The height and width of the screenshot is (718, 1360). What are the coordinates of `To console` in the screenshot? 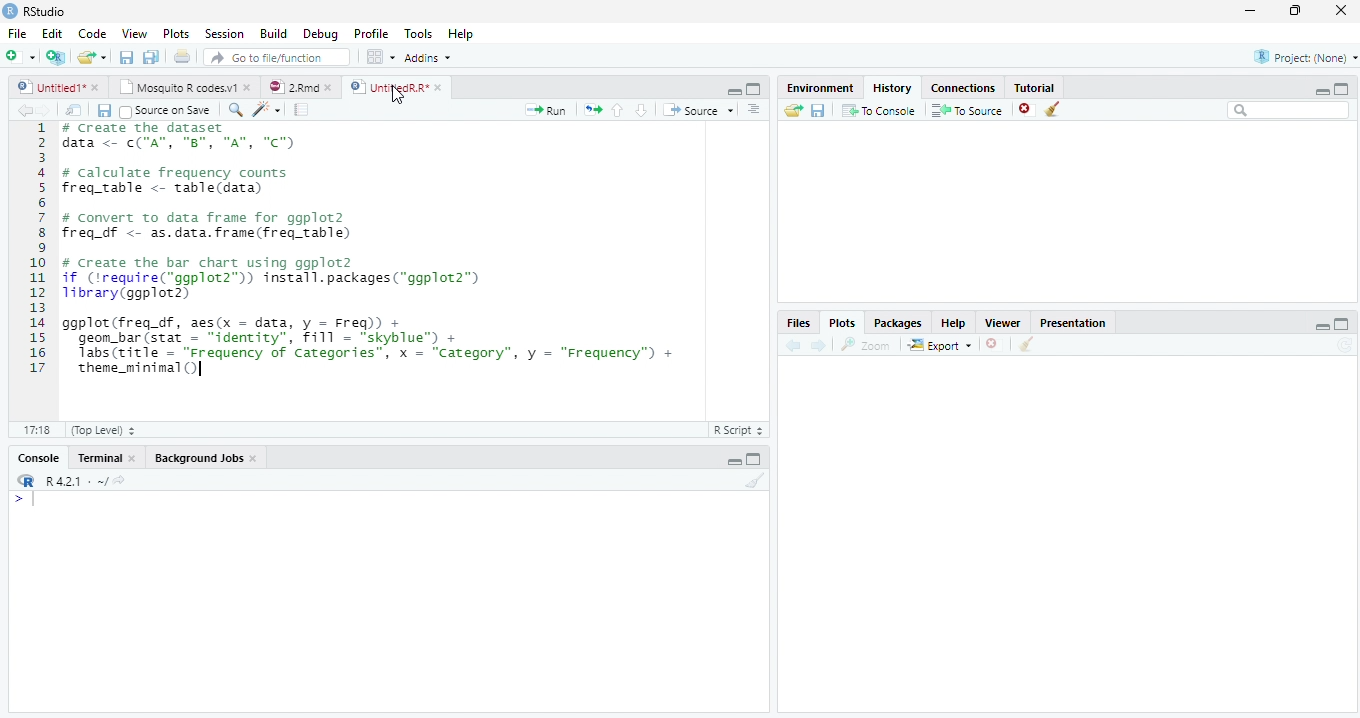 It's located at (879, 111).